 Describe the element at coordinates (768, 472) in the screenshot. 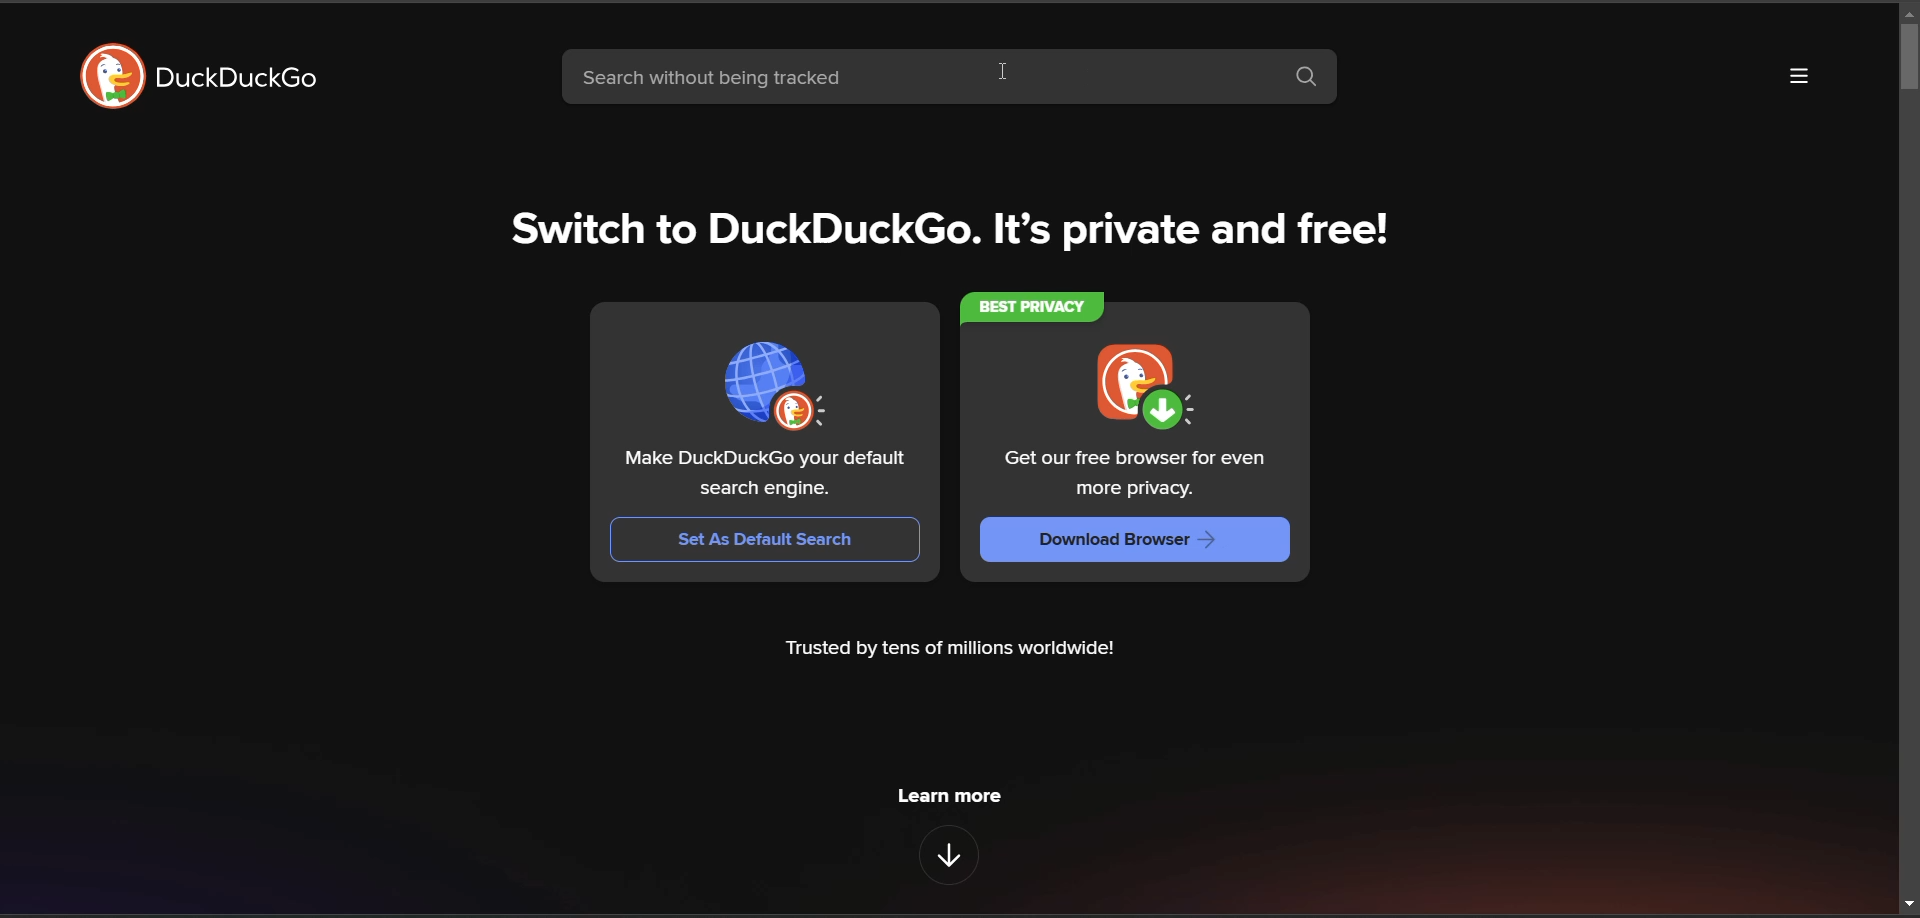

I see `Make DuckDuckGo your default search engine.` at that location.